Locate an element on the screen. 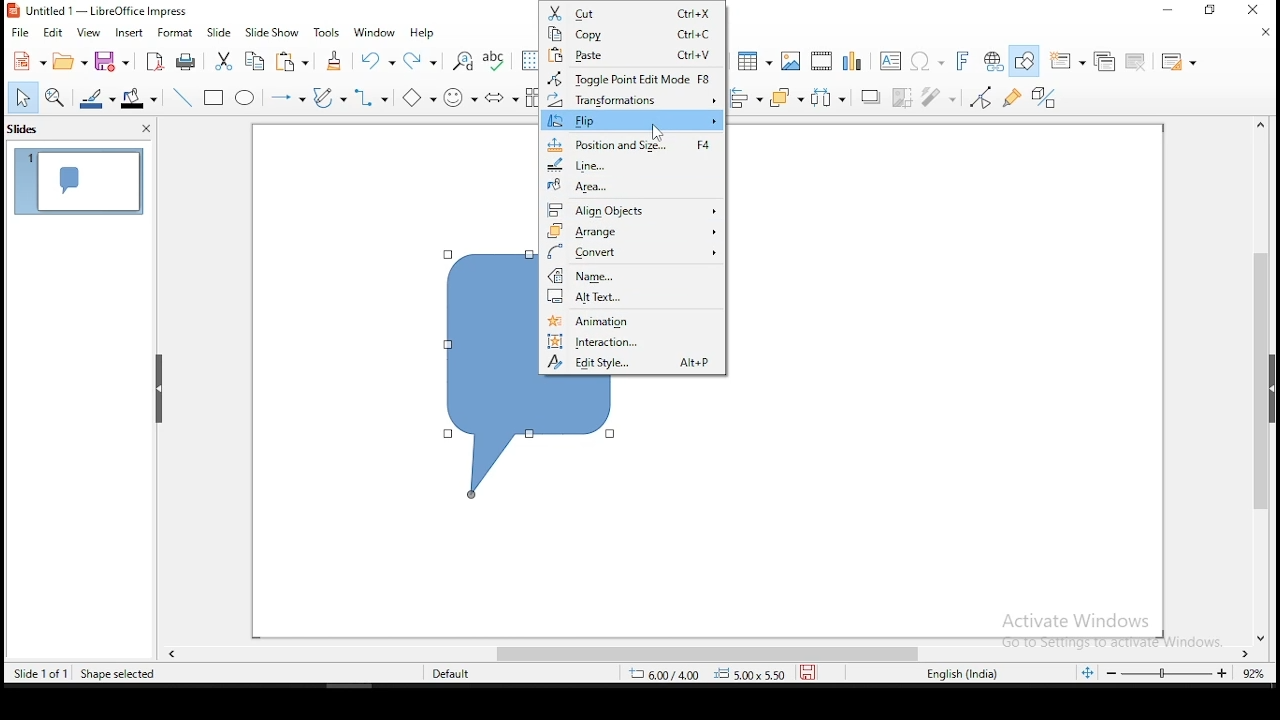 This screenshot has width=1280, height=720. scroll bar is located at coordinates (719, 655).